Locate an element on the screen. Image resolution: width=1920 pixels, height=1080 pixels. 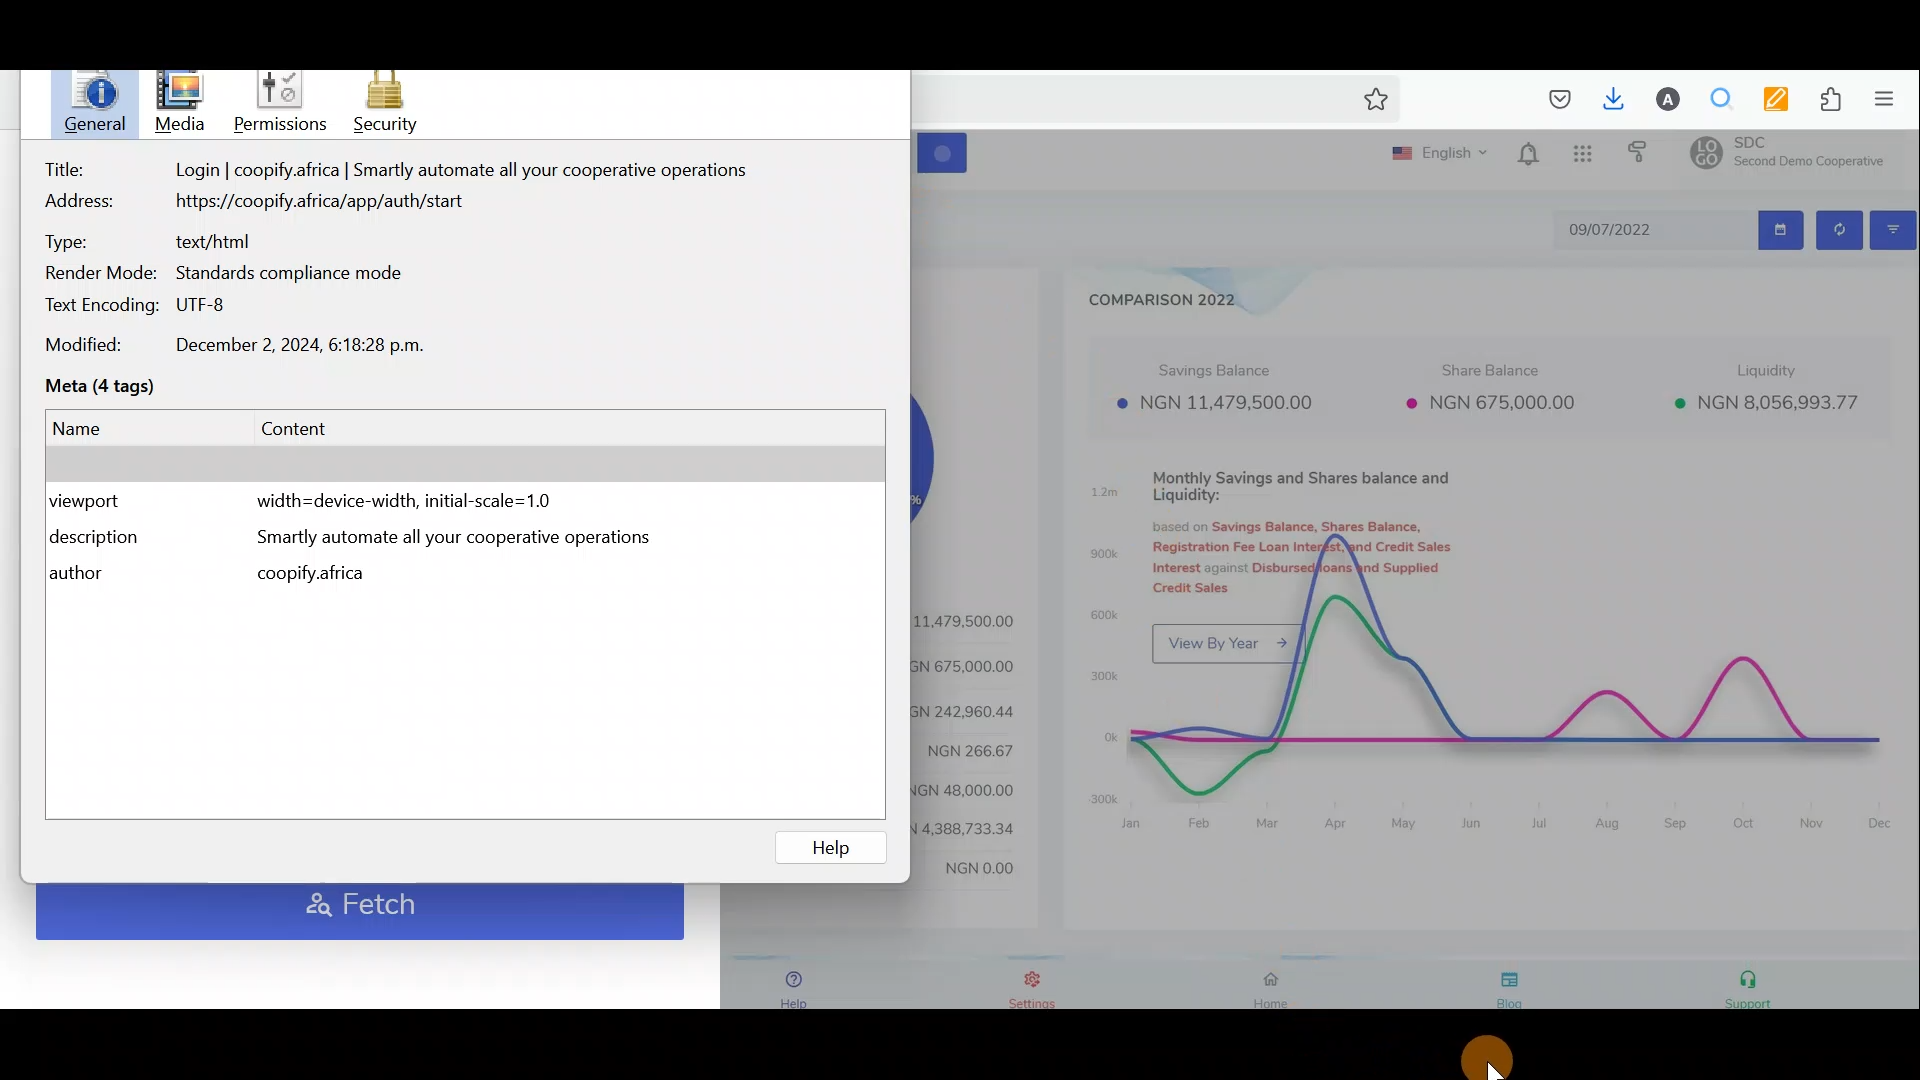
Cursor is located at coordinates (183, 103).